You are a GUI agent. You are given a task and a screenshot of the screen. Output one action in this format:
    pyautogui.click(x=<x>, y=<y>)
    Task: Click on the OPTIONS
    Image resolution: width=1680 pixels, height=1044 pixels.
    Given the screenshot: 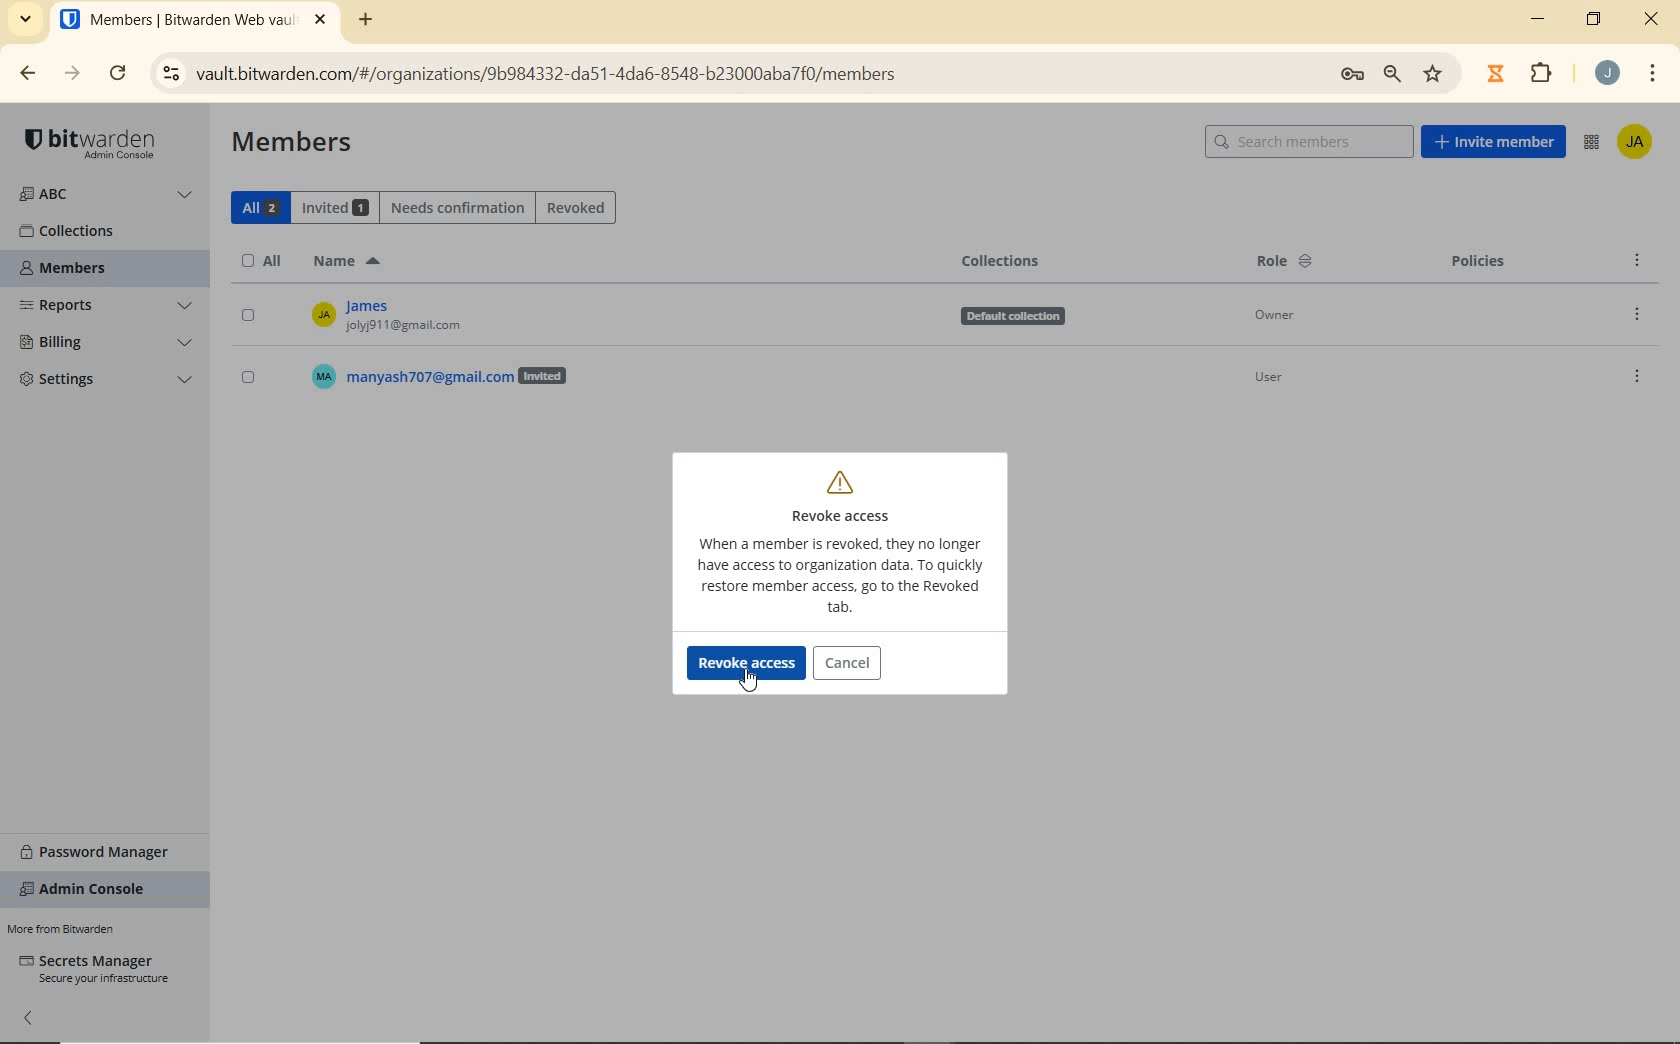 What is the action you would take?
    pyautogui.click(x=1643, y=370)
    